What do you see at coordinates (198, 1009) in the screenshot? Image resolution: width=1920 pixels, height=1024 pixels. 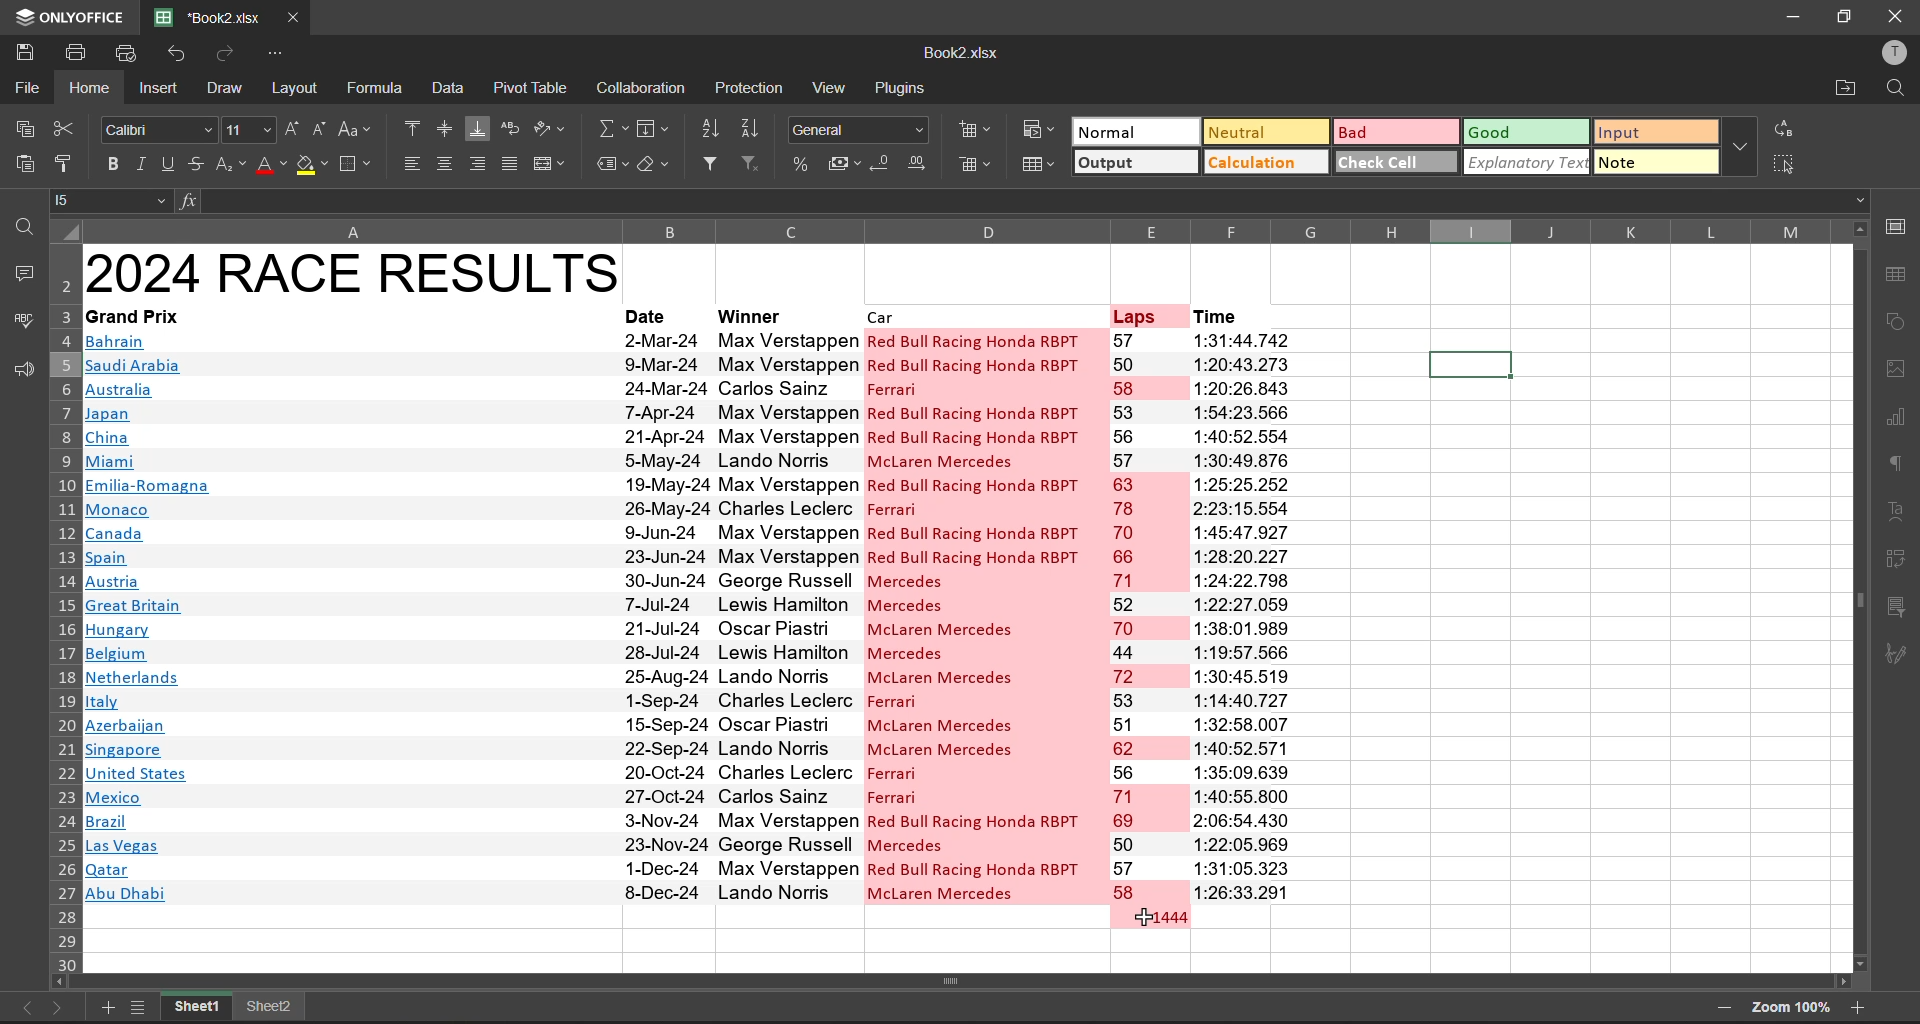 I see `sheet names` at bounding box center [198, 1009].